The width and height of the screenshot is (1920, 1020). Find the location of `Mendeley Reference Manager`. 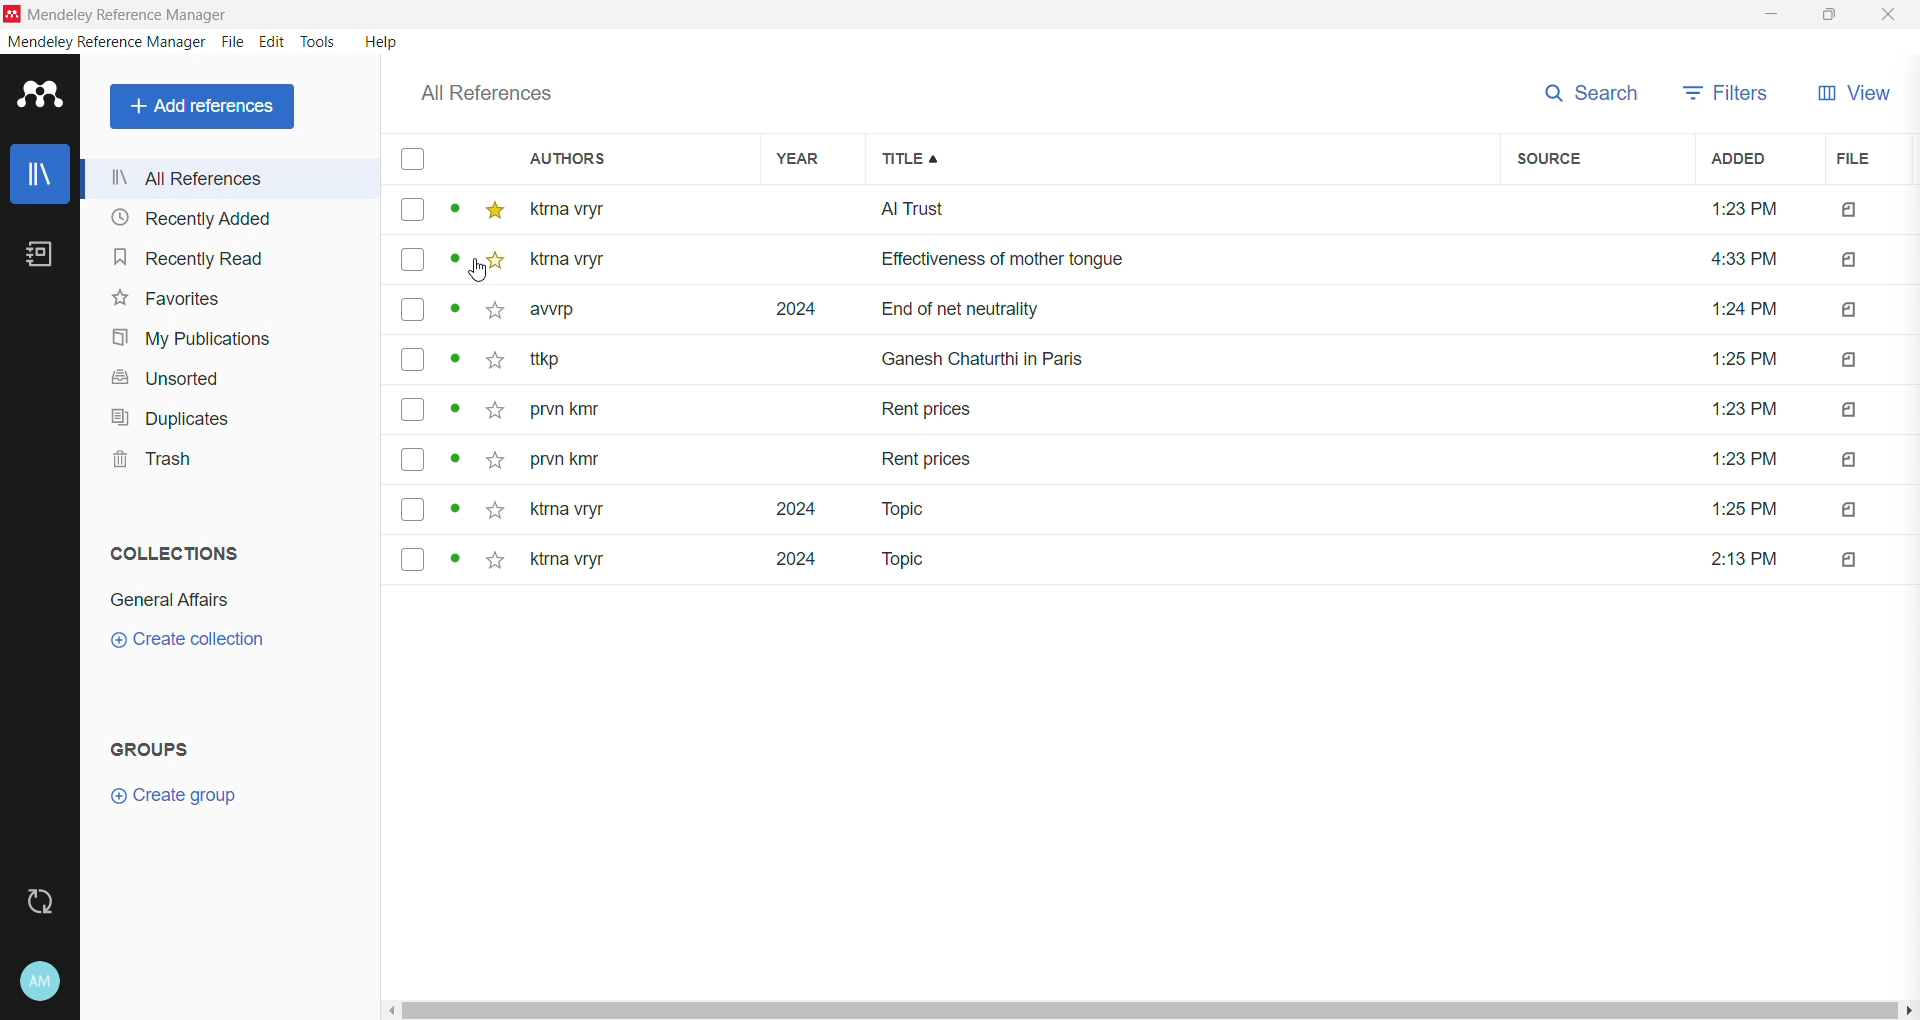

Mendeley Reference Manager is located at coordinates (106, 42).